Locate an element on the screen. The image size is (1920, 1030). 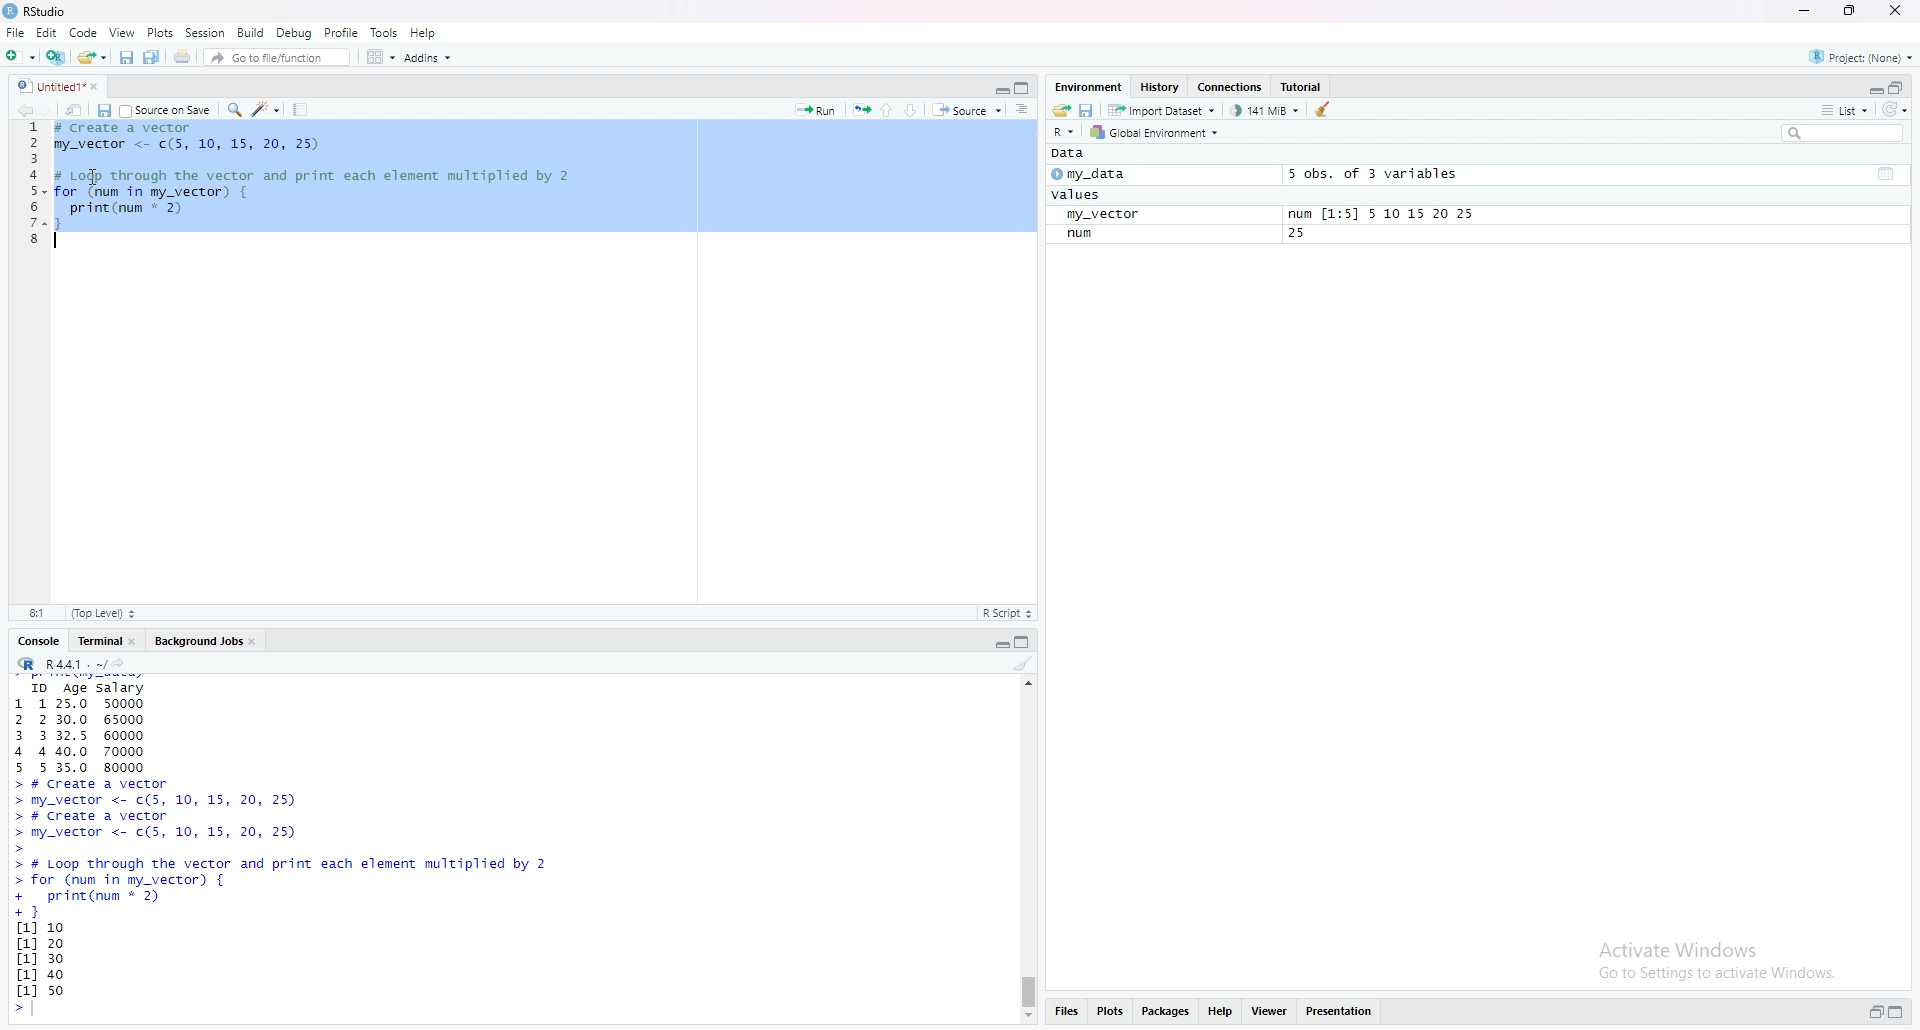
compile report is located at coordinates (302, 109).